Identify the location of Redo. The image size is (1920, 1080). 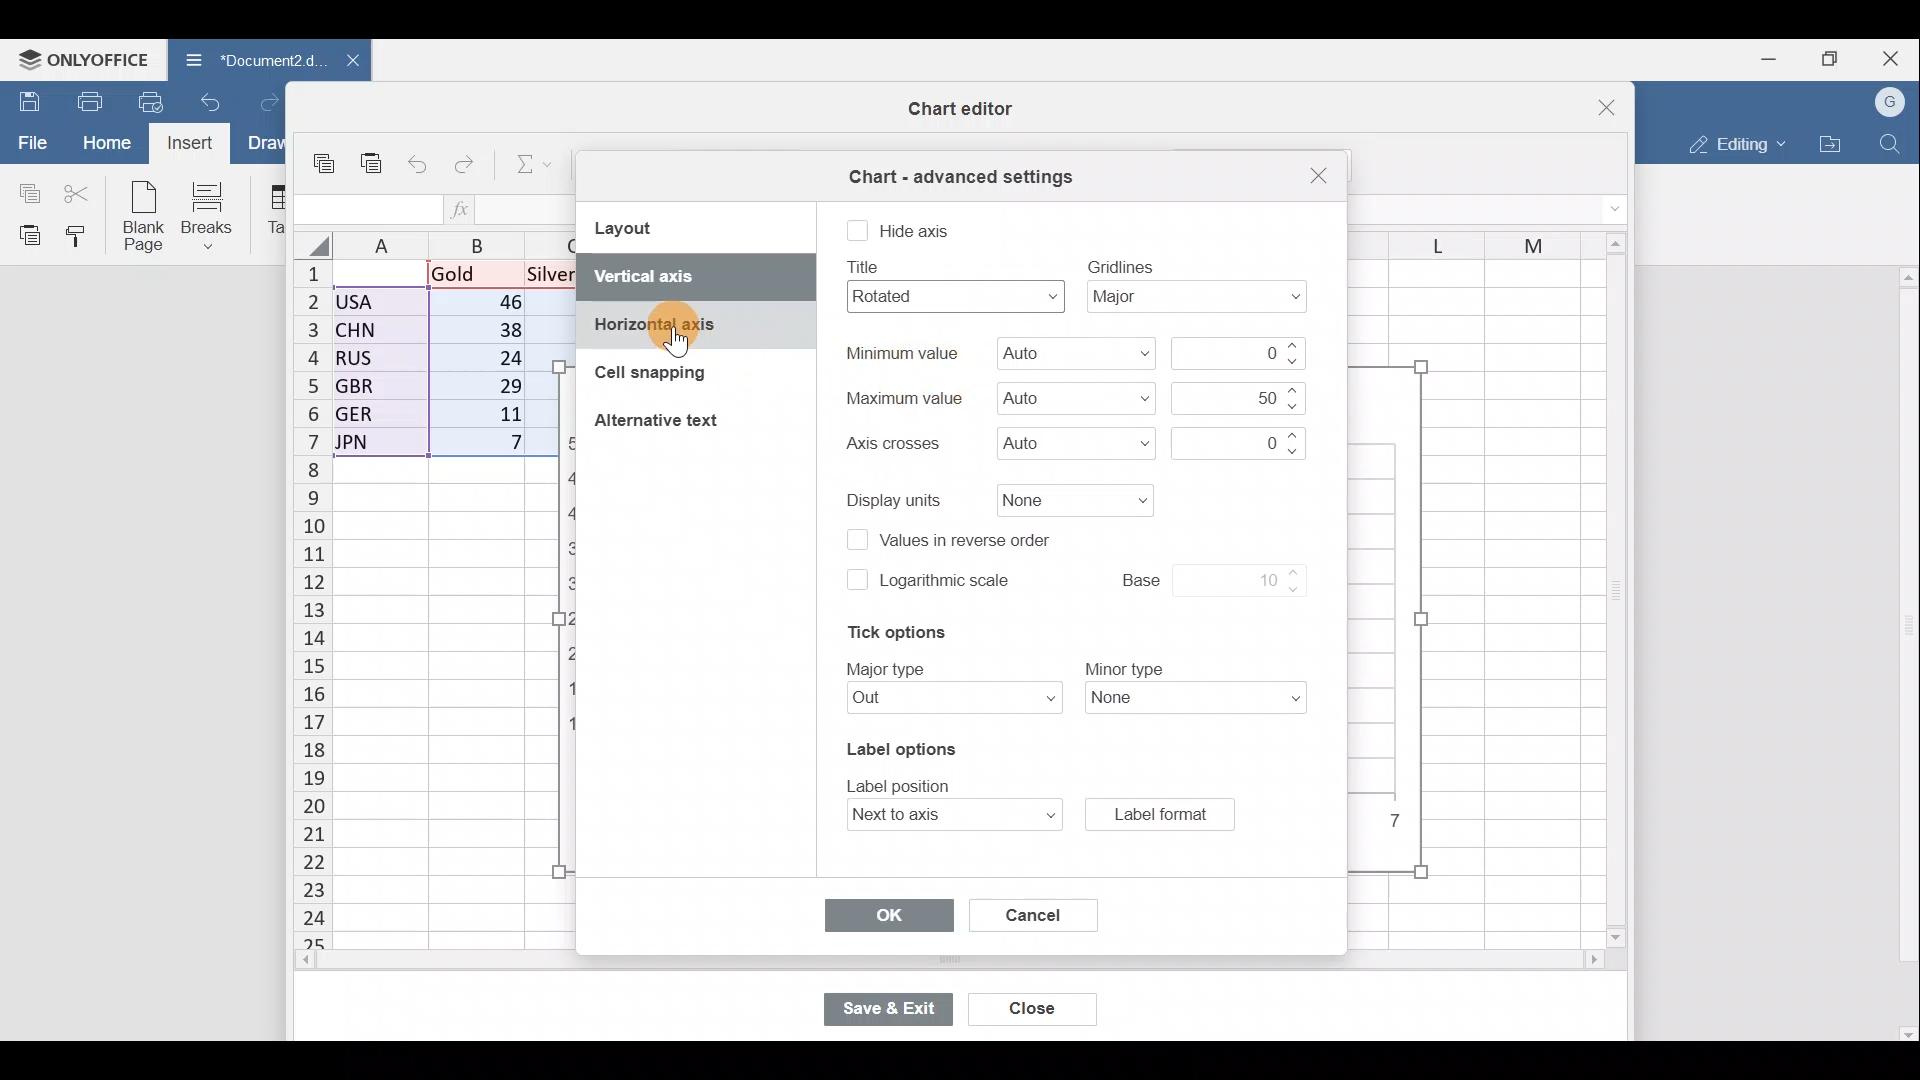
(469, 160).